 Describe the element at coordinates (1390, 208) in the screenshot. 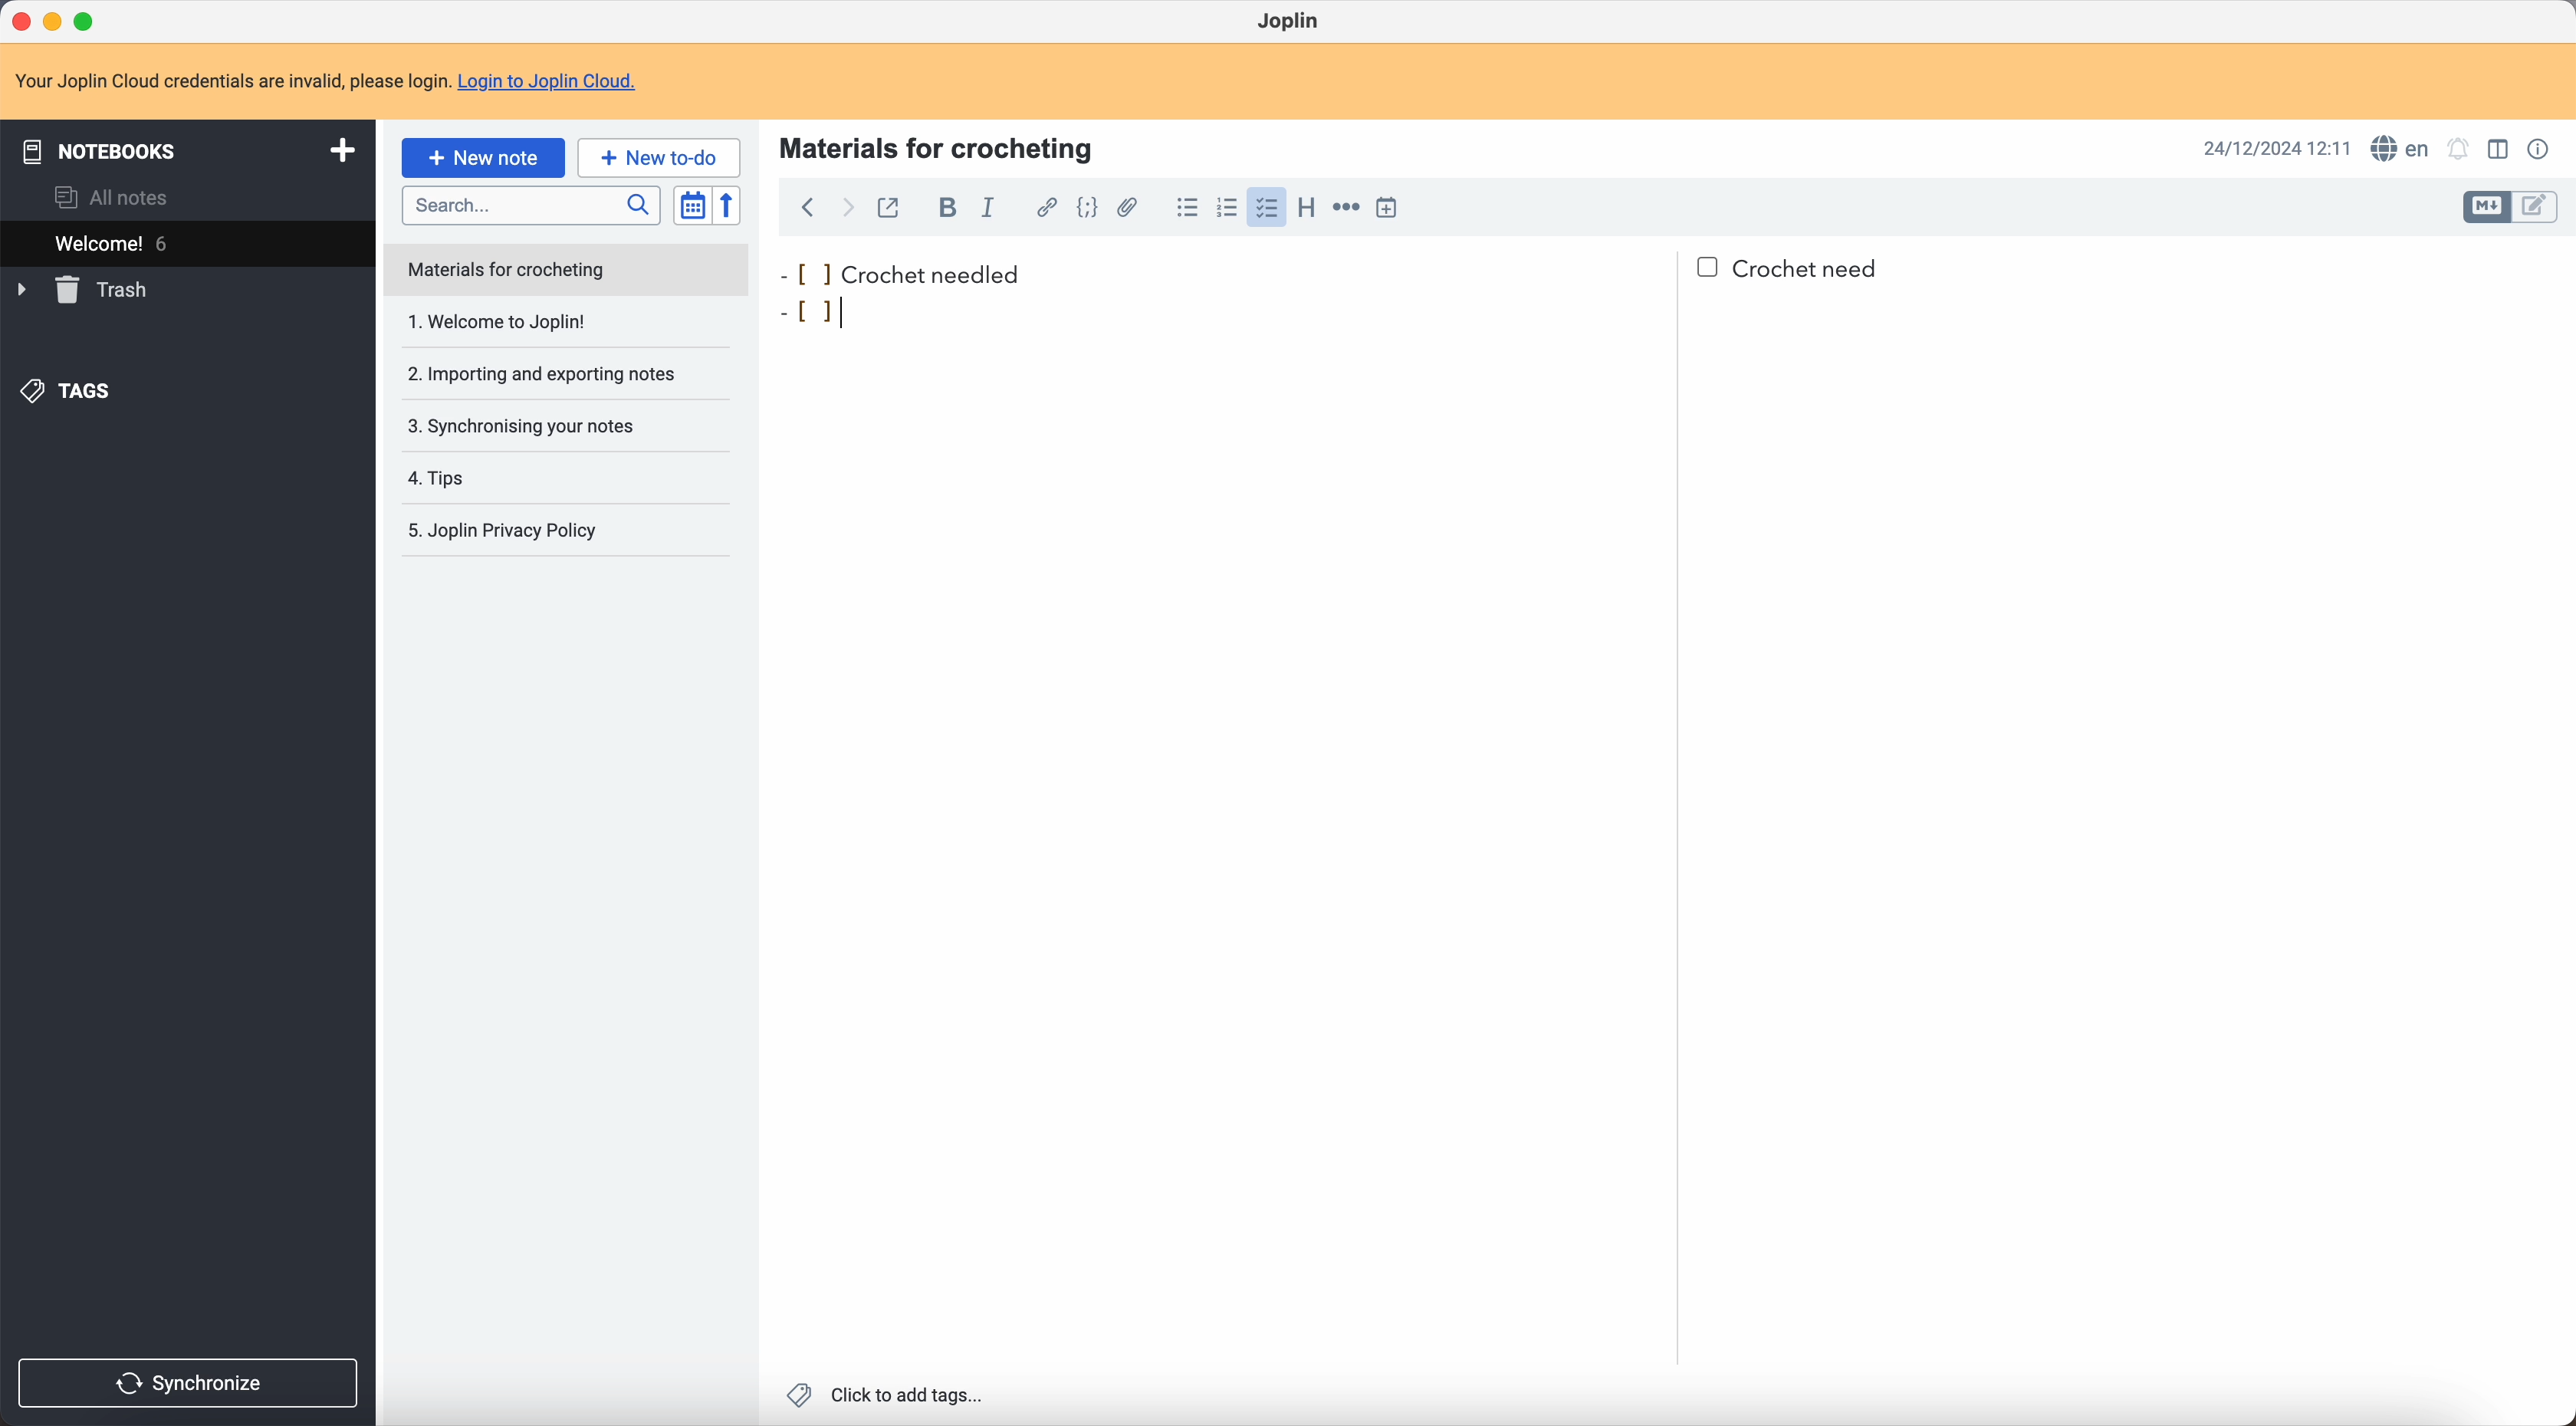

I see `insert time` at that location.